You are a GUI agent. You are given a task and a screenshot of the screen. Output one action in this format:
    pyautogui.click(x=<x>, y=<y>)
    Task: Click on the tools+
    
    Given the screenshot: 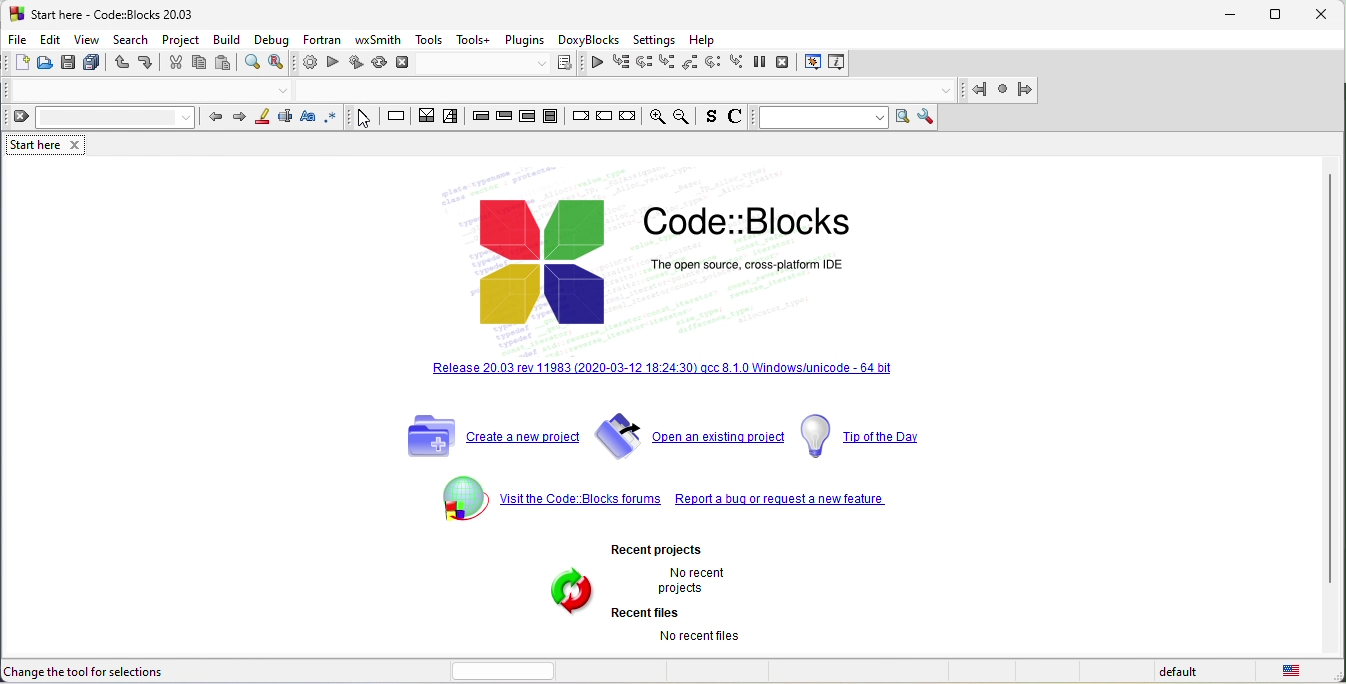 What is the action you would take?
    pyautogui.click(x=479, y=39)
    